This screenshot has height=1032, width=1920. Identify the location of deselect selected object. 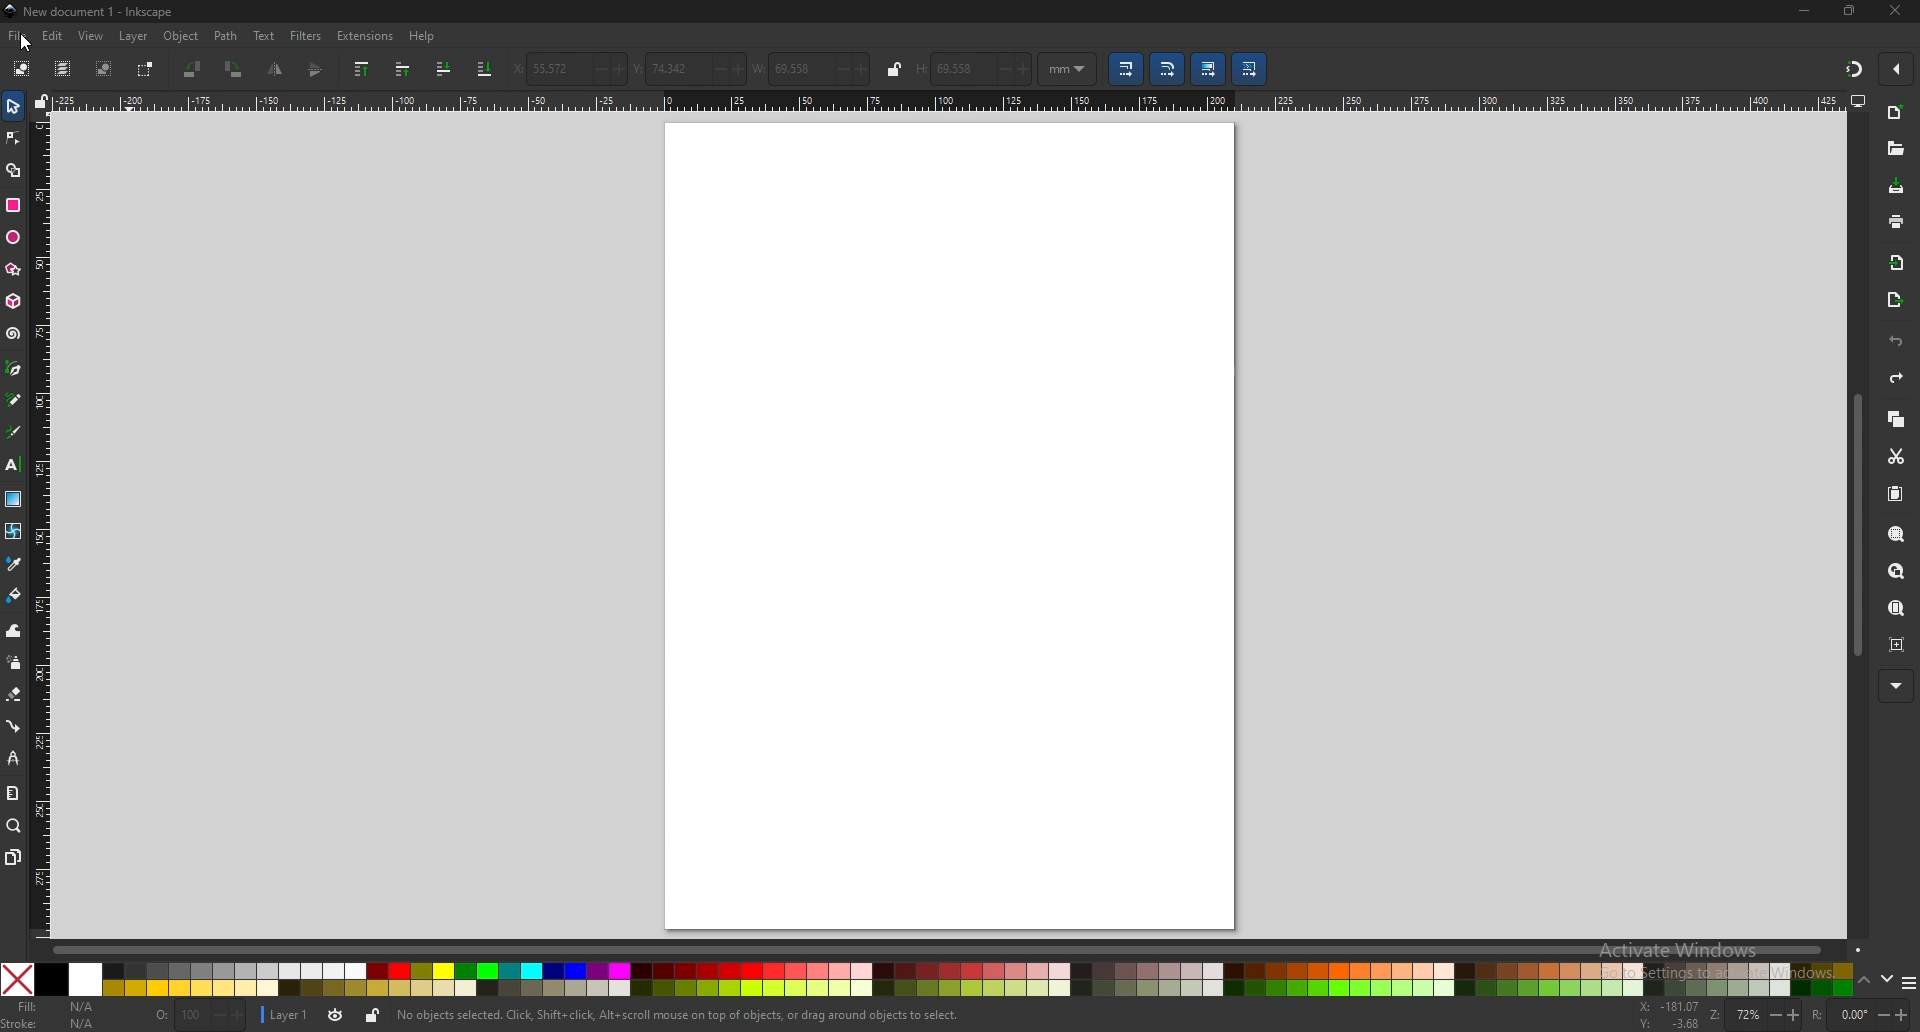
(104, 68).